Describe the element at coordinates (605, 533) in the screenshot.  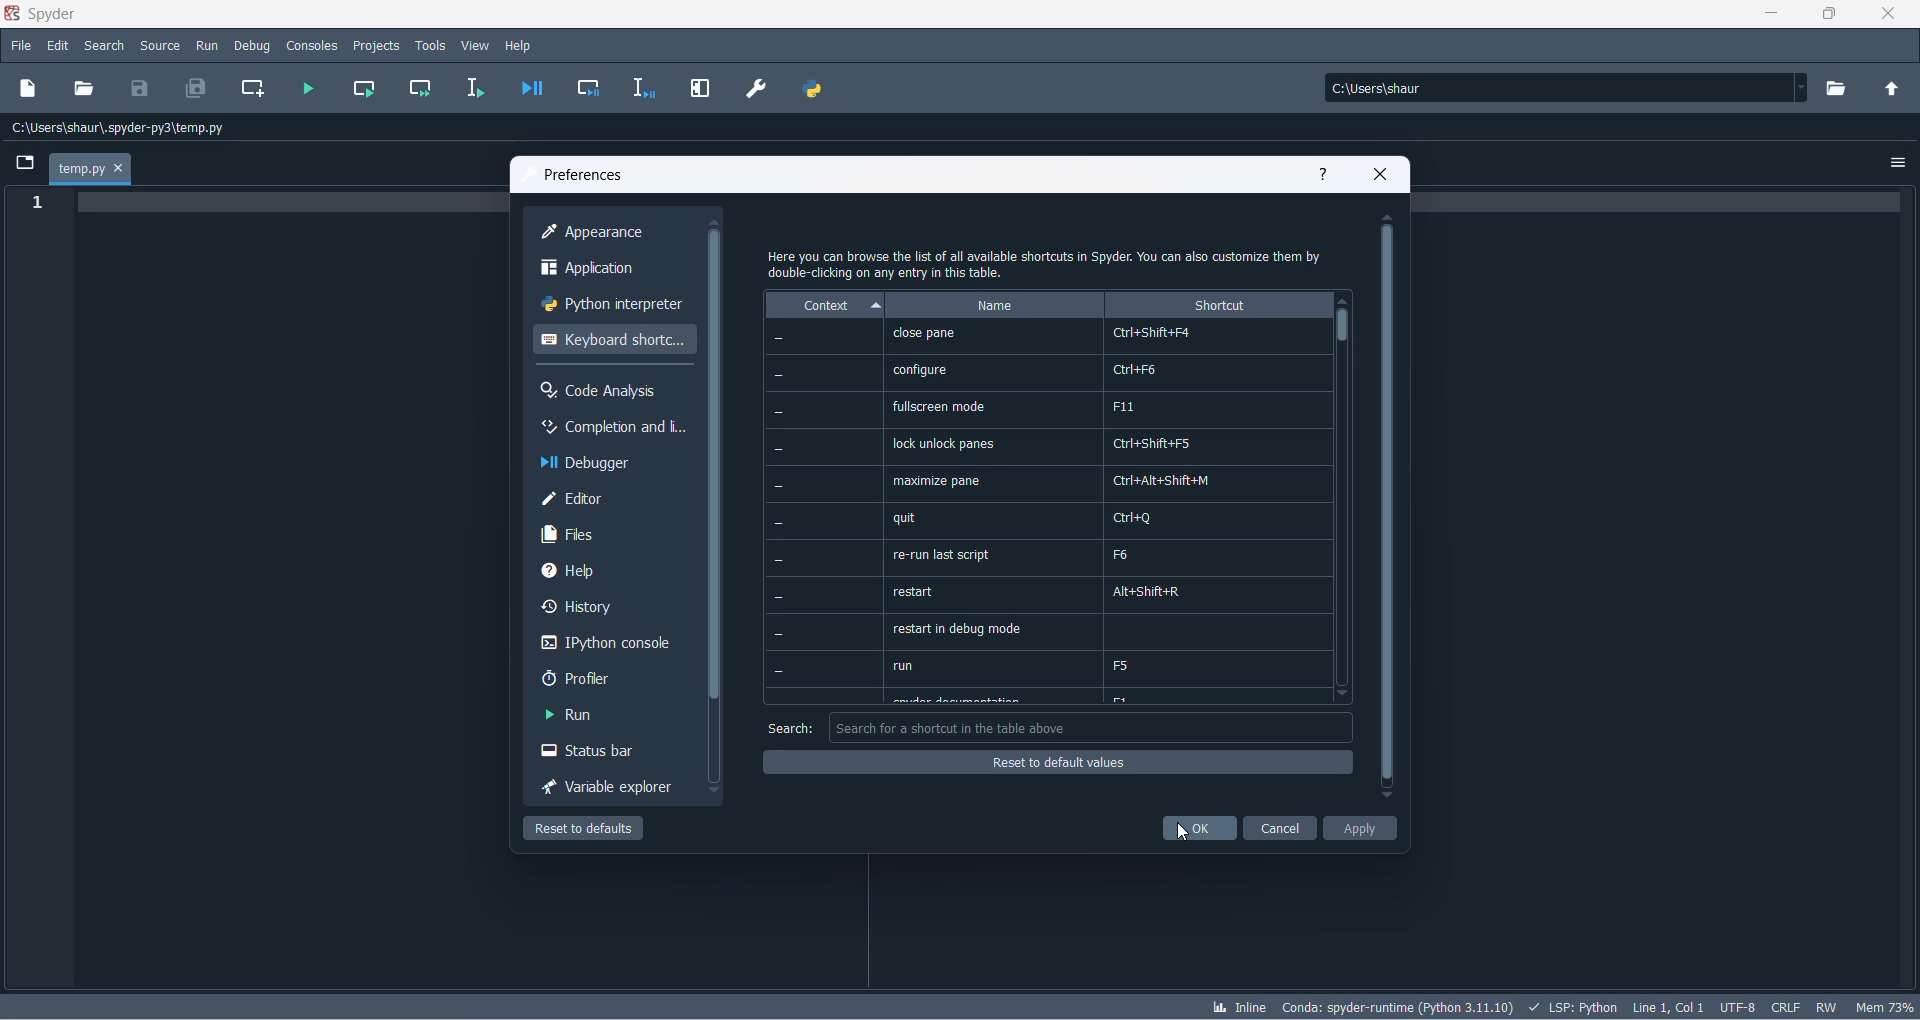
I see `files` at that location.